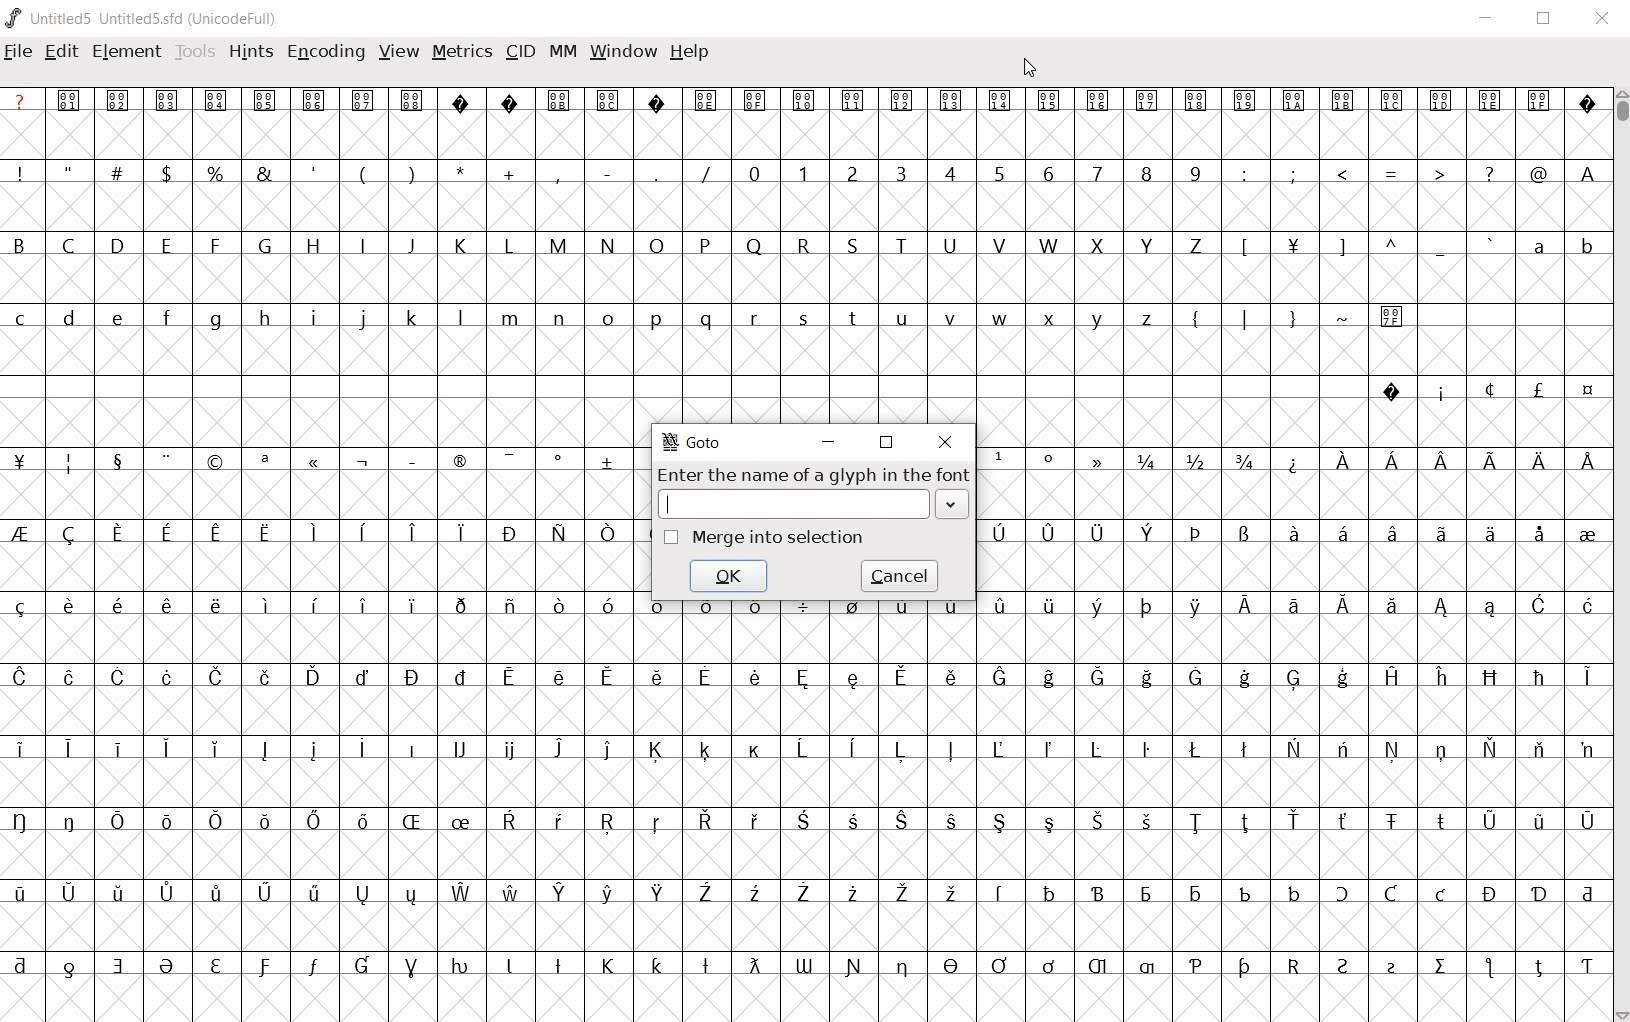 Image resolution: width=1630 pixels, height=1022 pixels. I want to click on /, so click(703, 174).